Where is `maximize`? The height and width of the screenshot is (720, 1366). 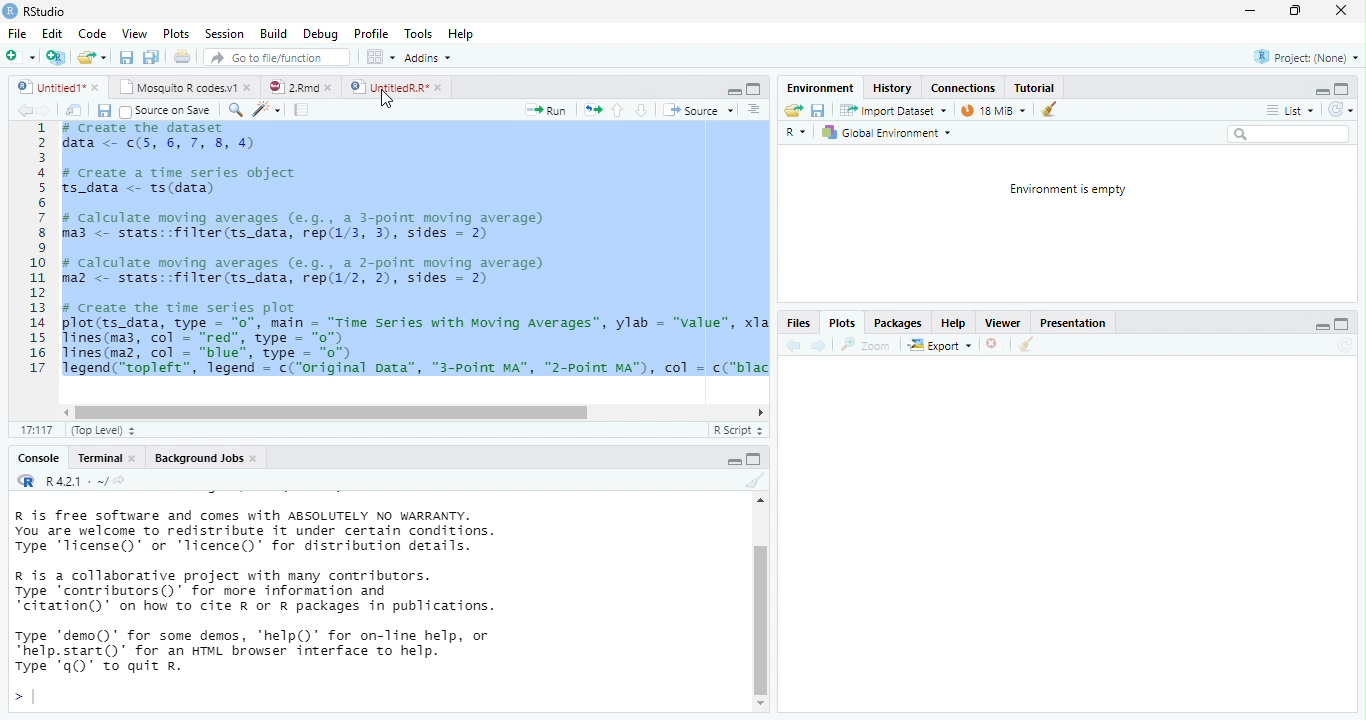 maximize is located at coordinates (1295, 11).